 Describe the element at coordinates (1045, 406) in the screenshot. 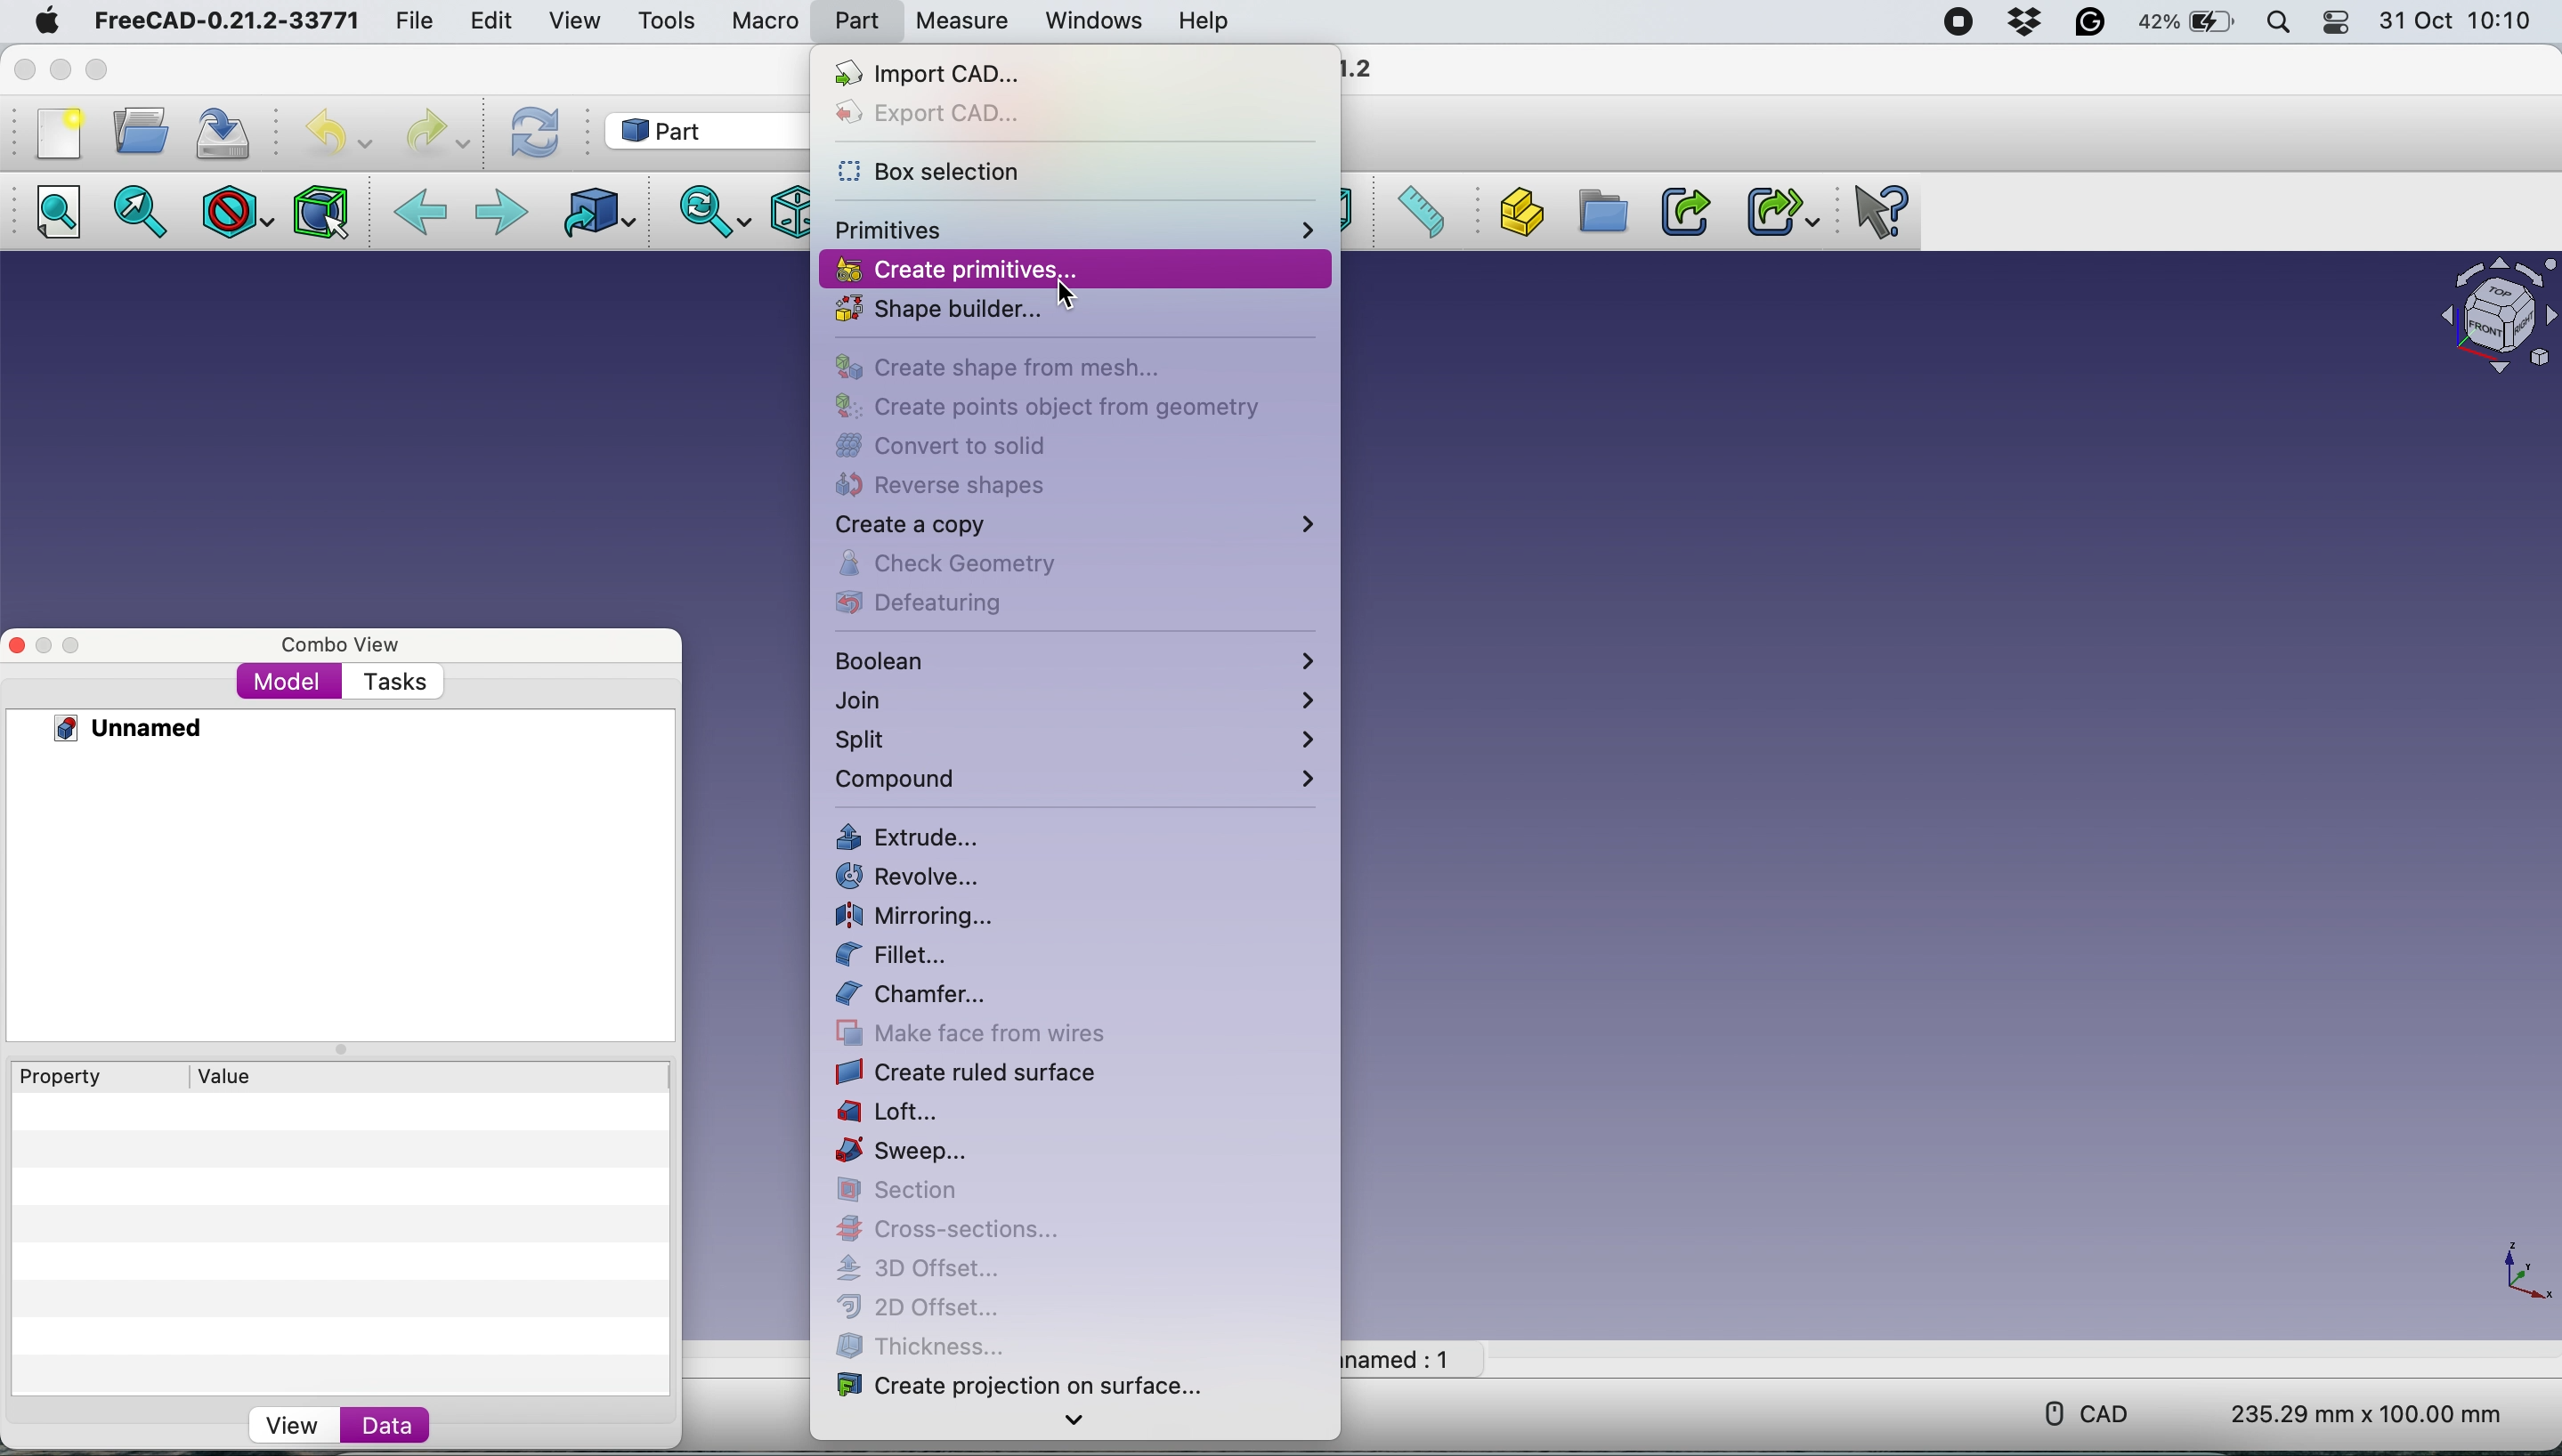

I see `create points object from geometry` at that location.